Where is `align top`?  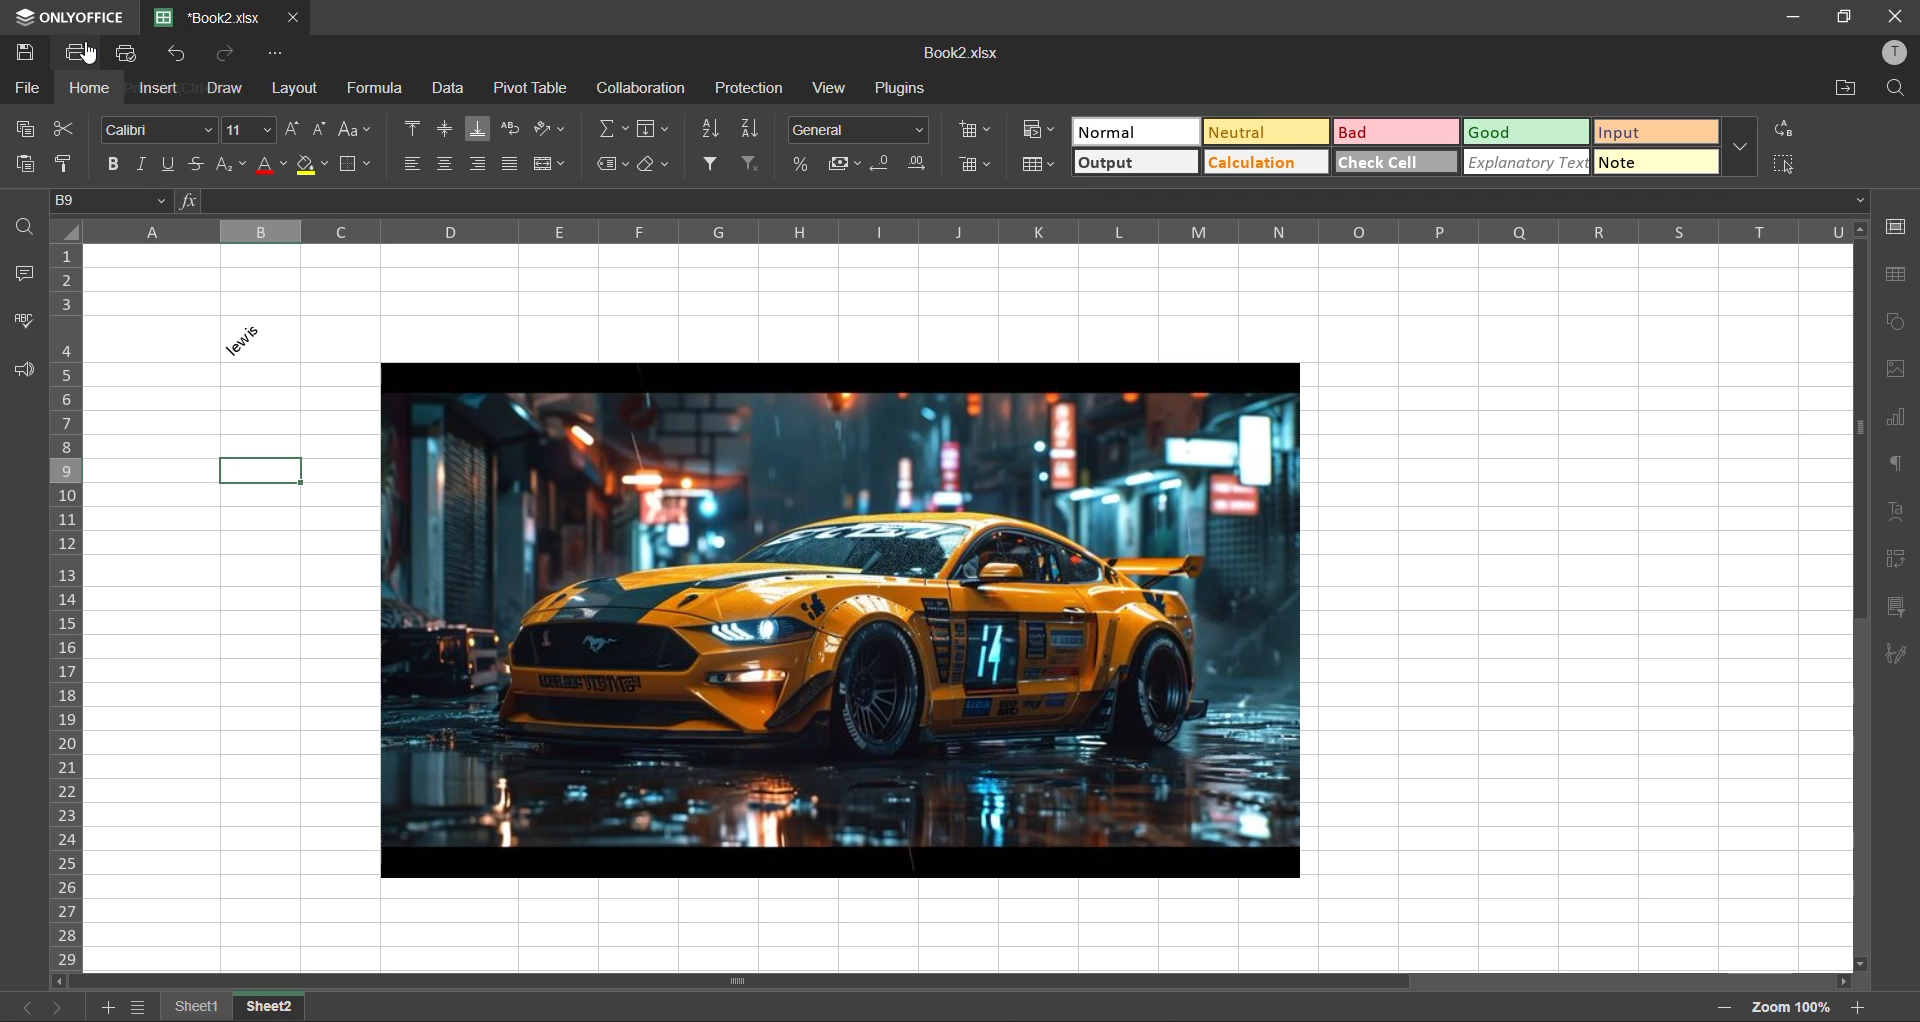
align top is located at coordinates (414, 126).